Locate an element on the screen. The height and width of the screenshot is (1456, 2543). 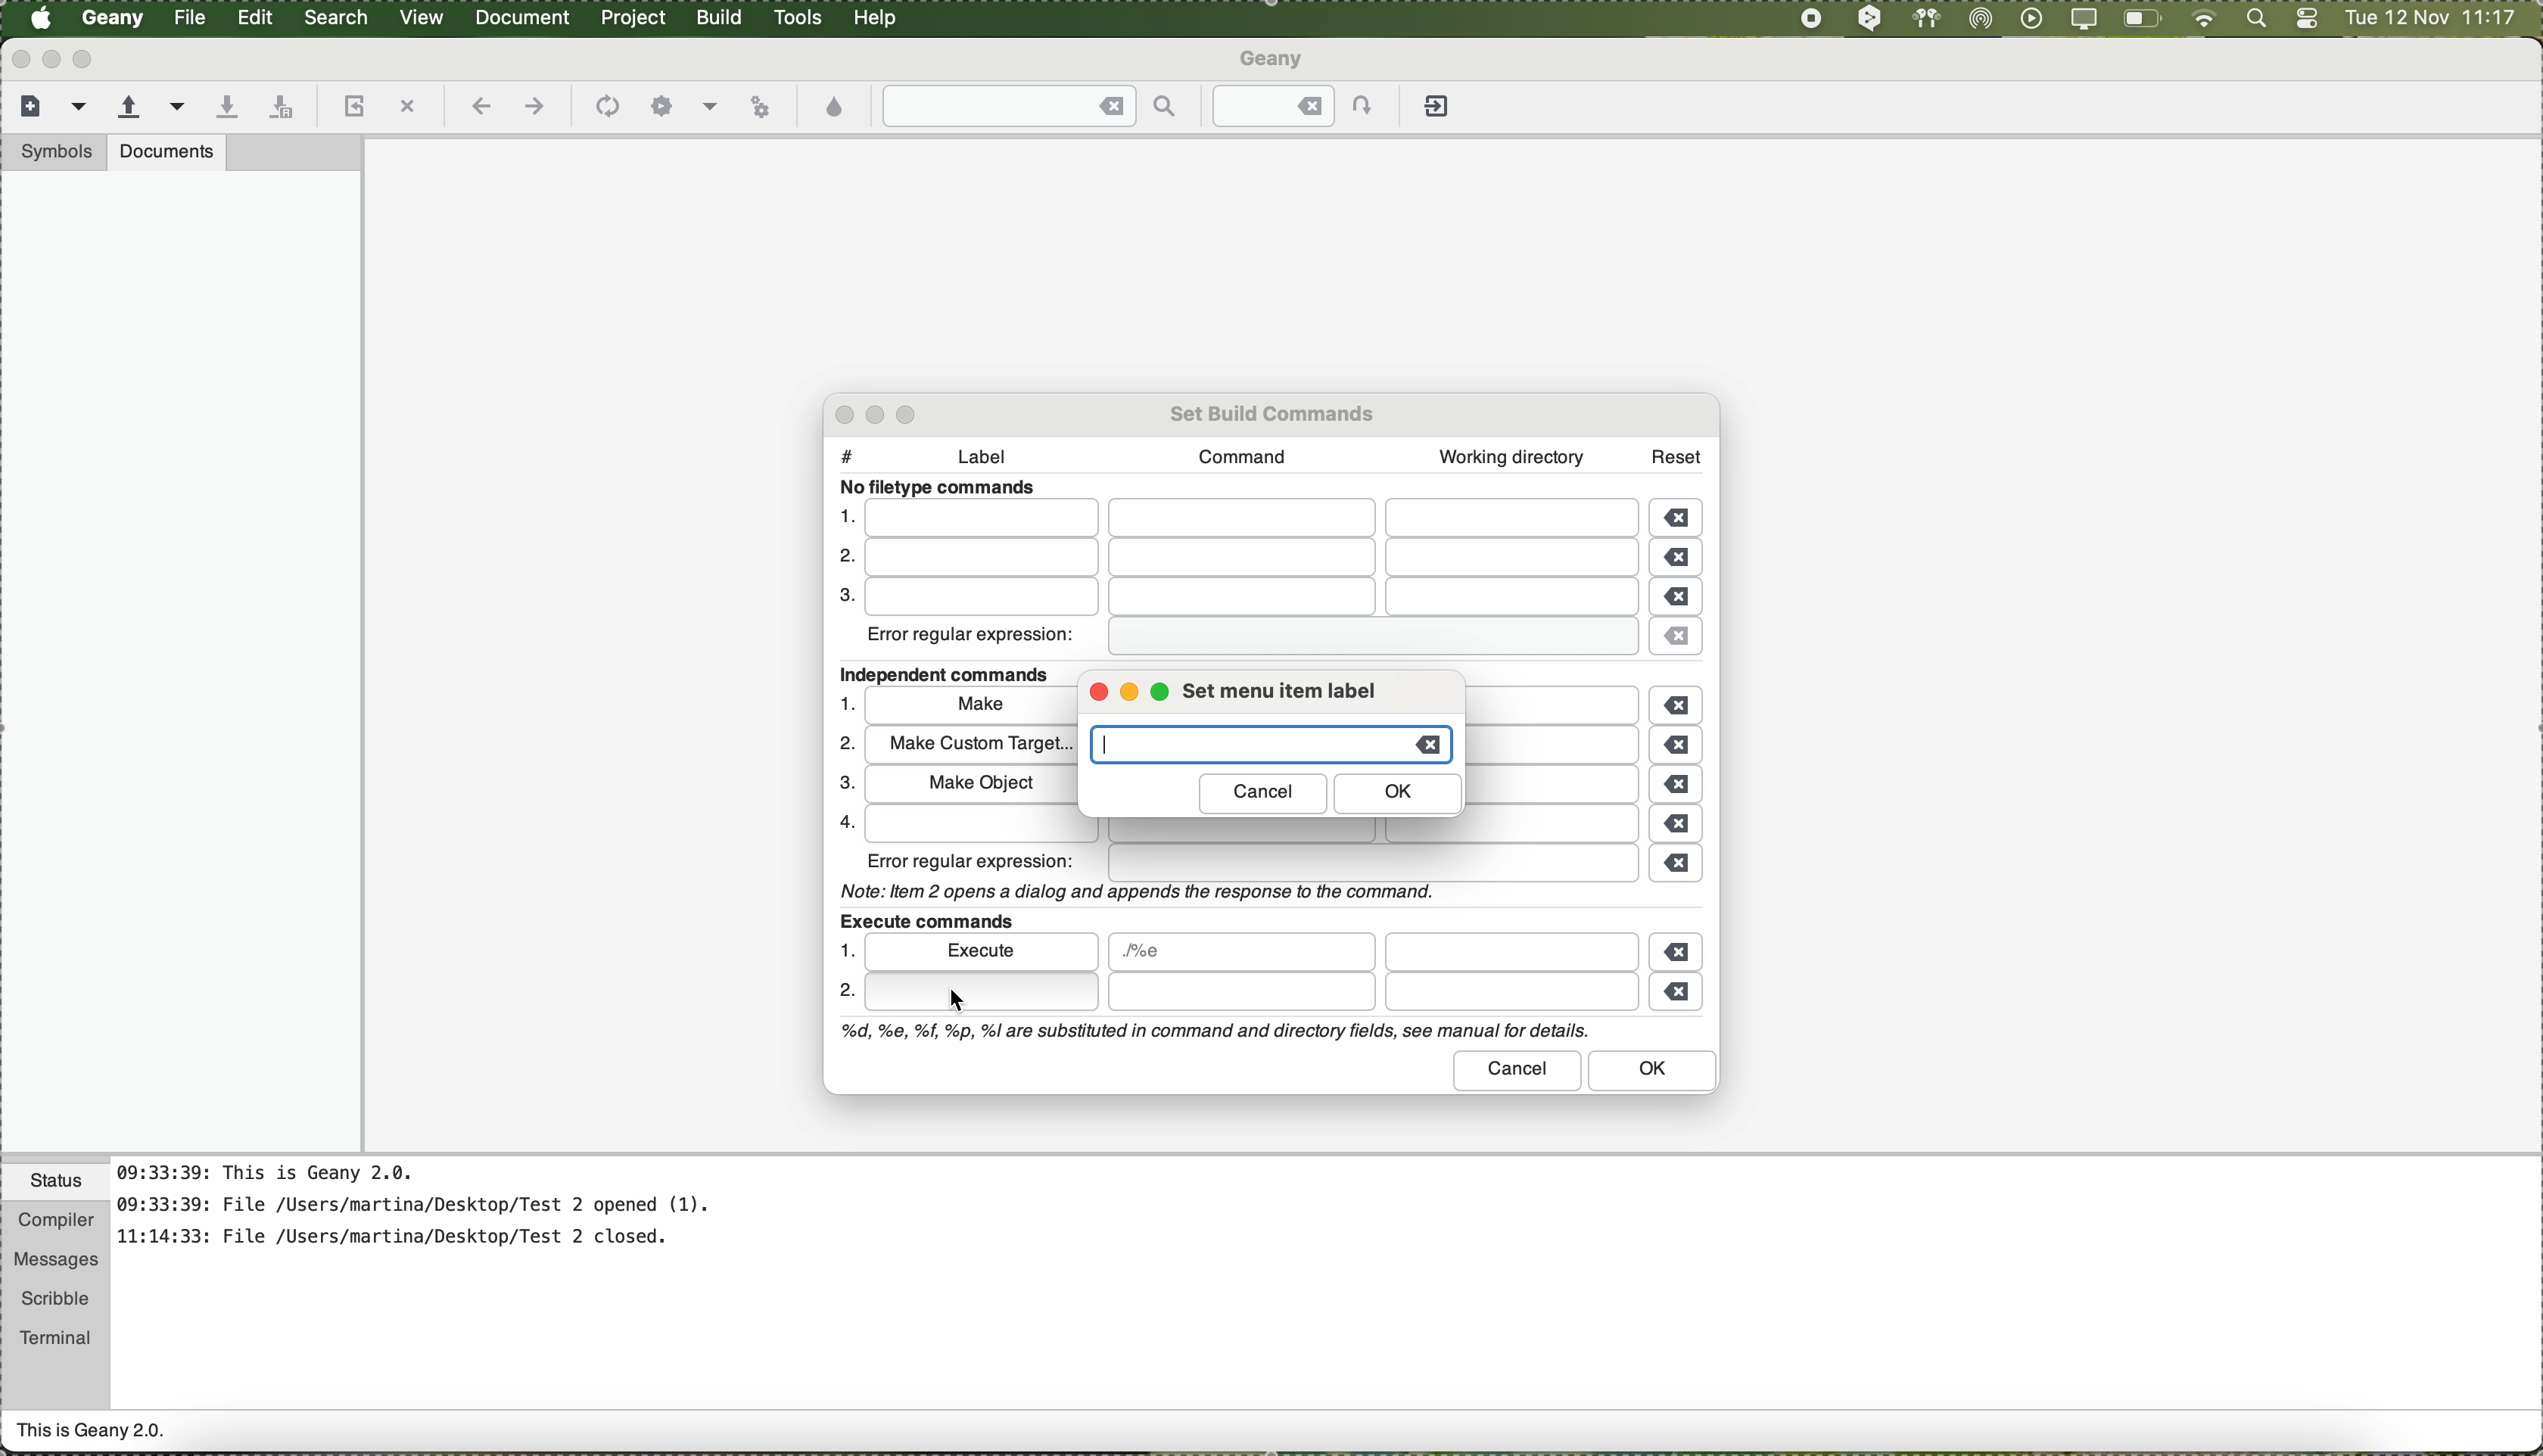
command is located at coordinates (1235, 456).